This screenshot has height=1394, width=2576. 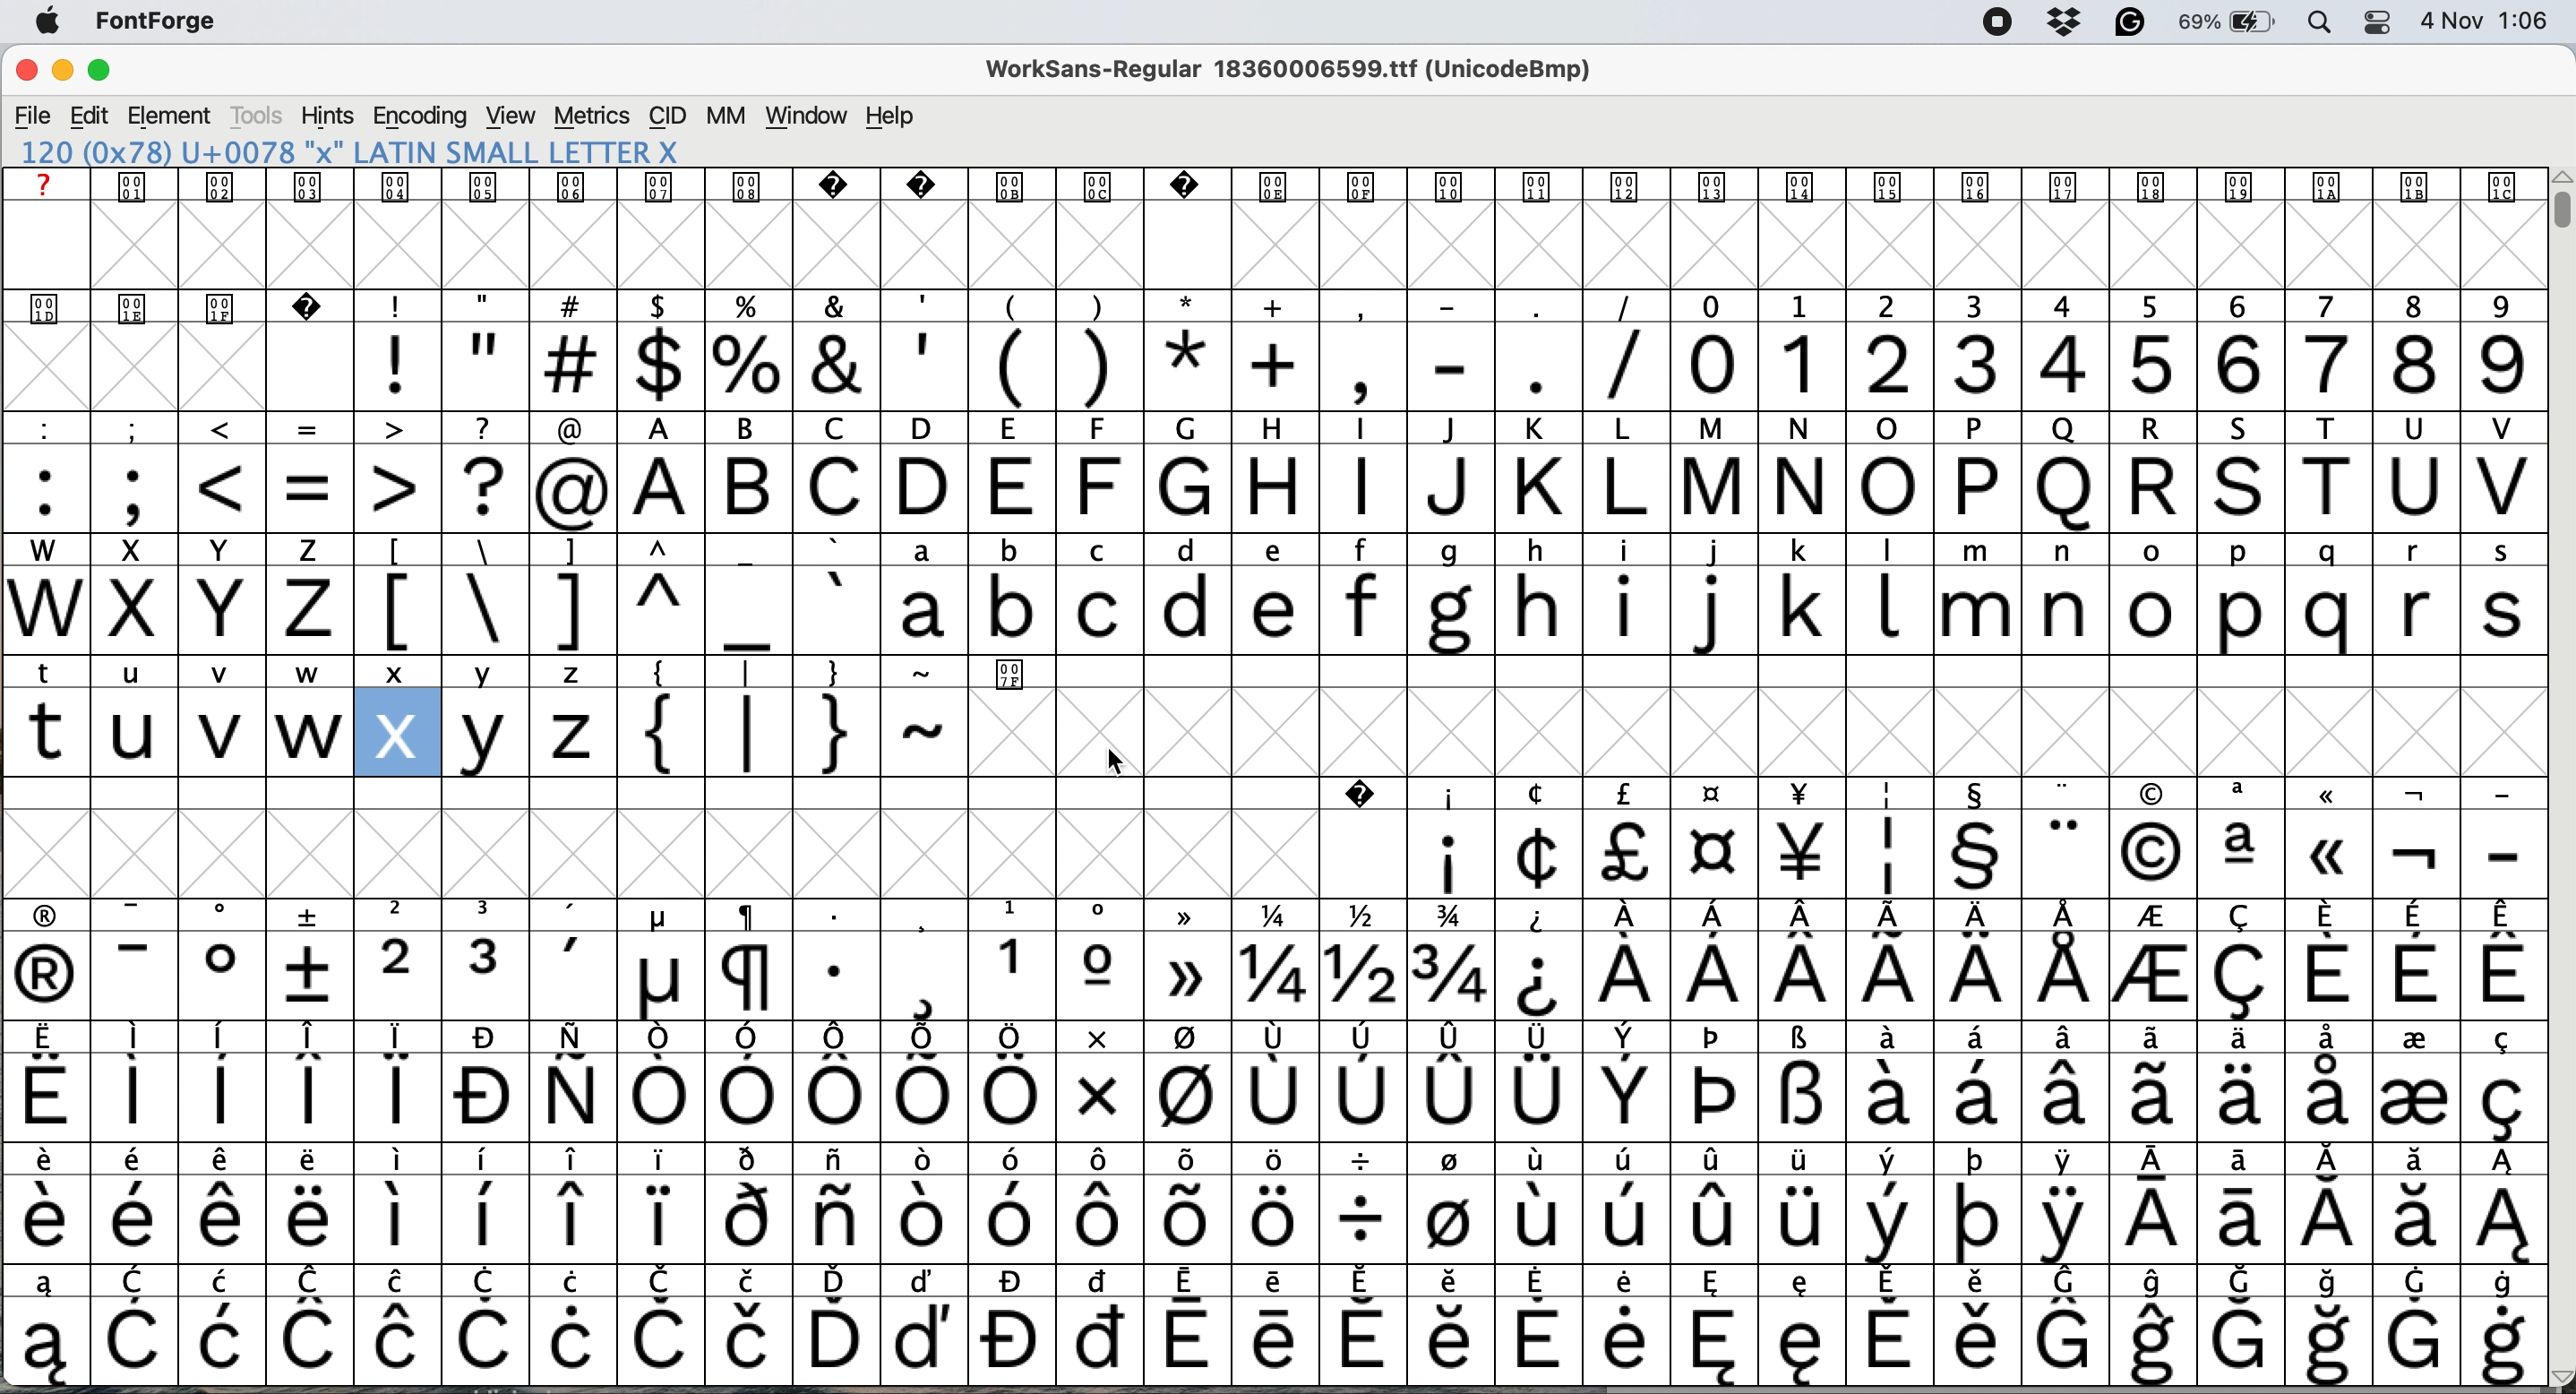 What do you see at coordinates (2106, 363) in the screenshot?
I see `numbers` at bounding box center [2106, 363].